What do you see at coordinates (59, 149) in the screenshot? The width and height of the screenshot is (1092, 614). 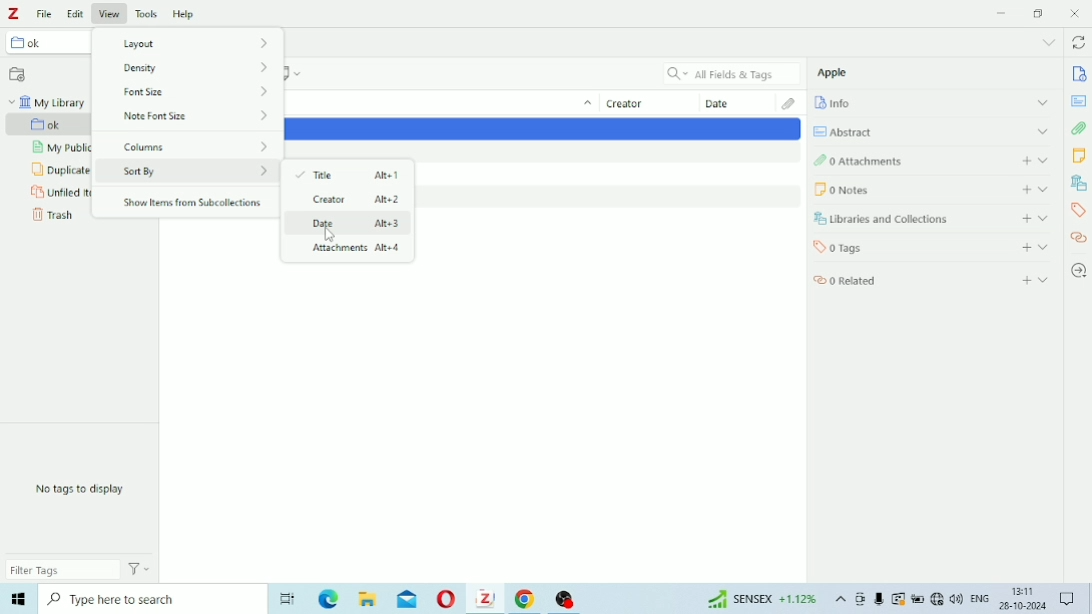 I see `My Publications` at bounding box center [59, 149].